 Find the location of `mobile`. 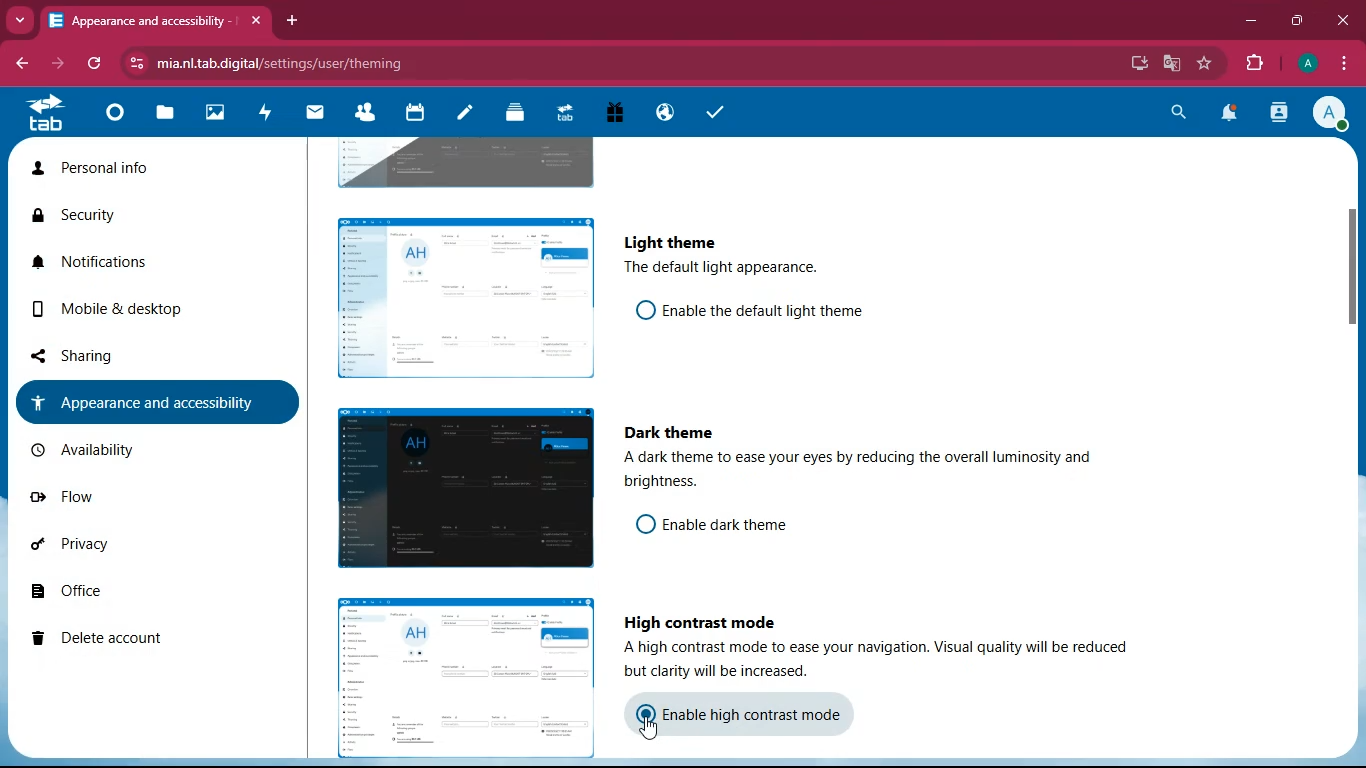

mobile is located at coordinates (117, 309).